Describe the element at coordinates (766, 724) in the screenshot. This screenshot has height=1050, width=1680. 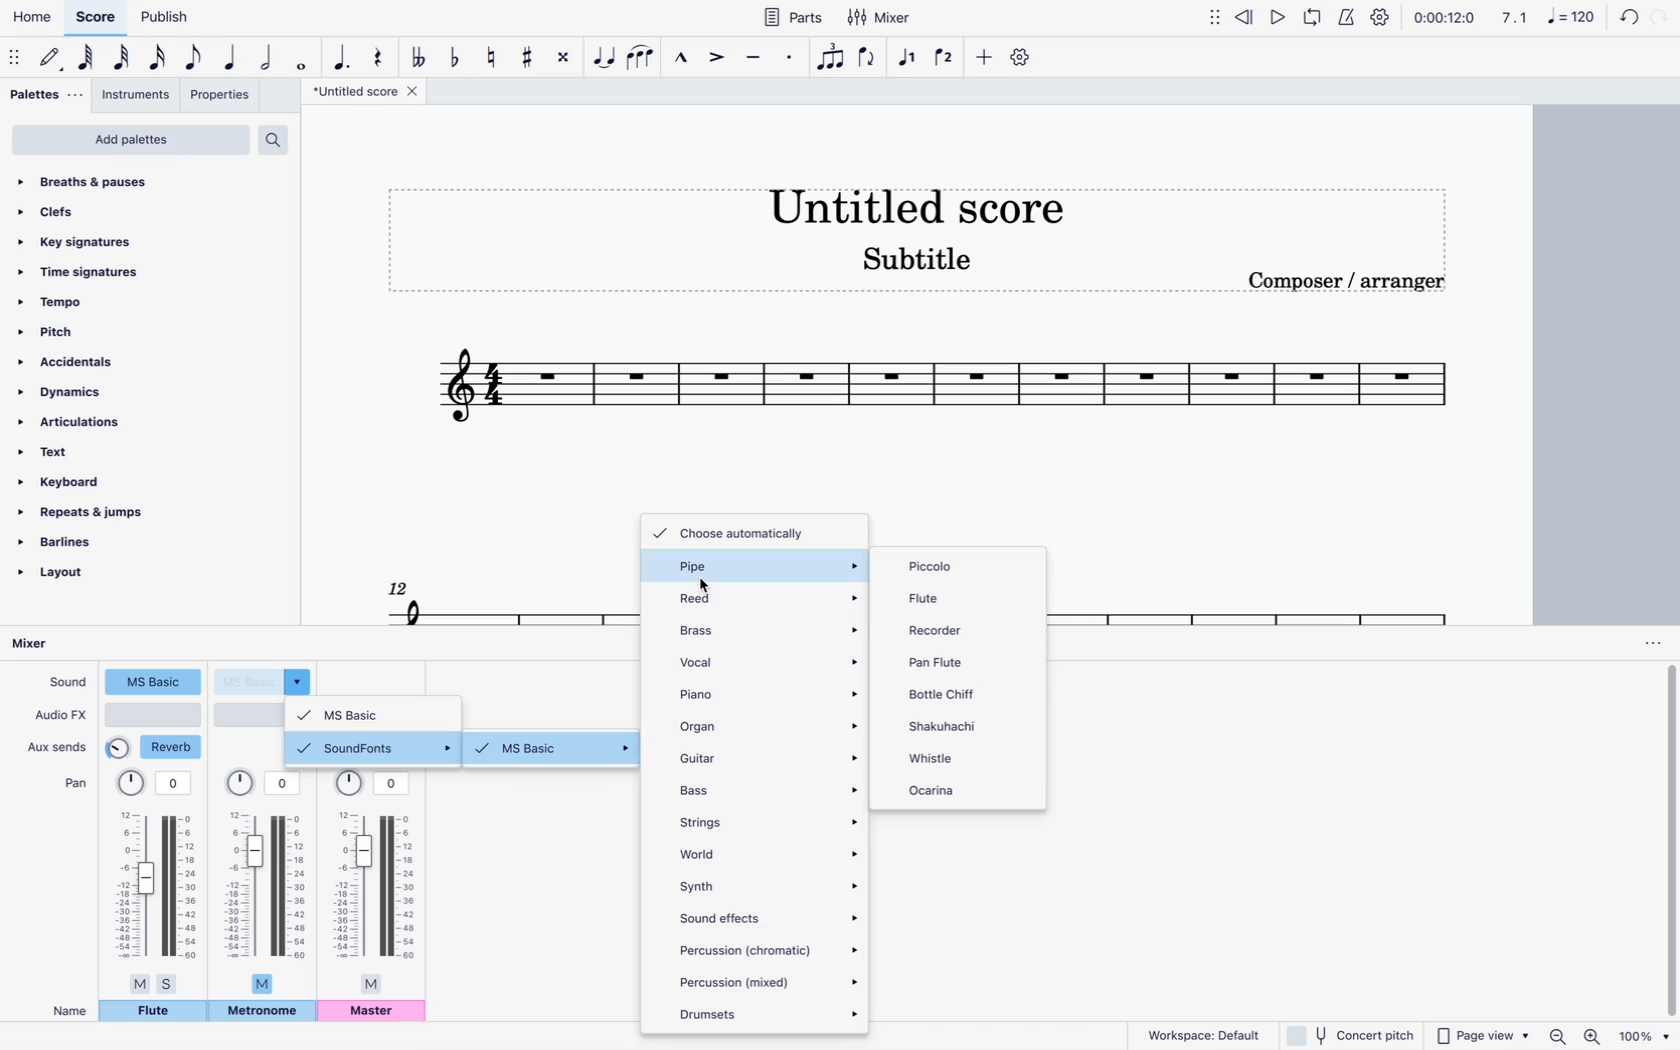
I see `organ` at that location.